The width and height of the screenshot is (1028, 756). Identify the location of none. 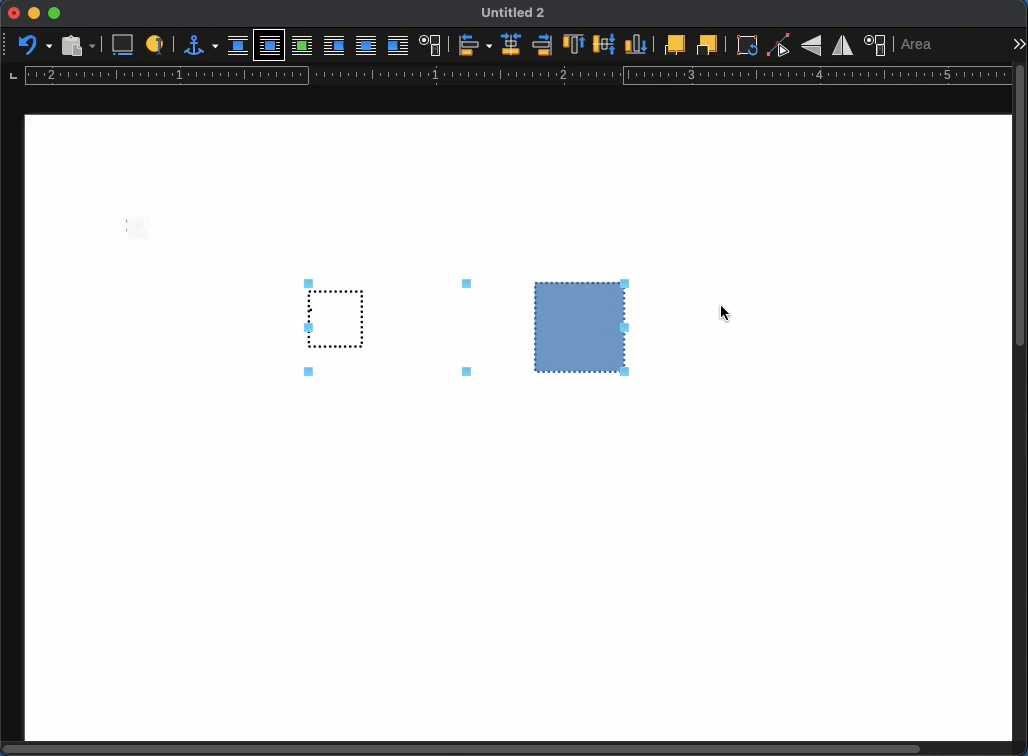
(238, 45).